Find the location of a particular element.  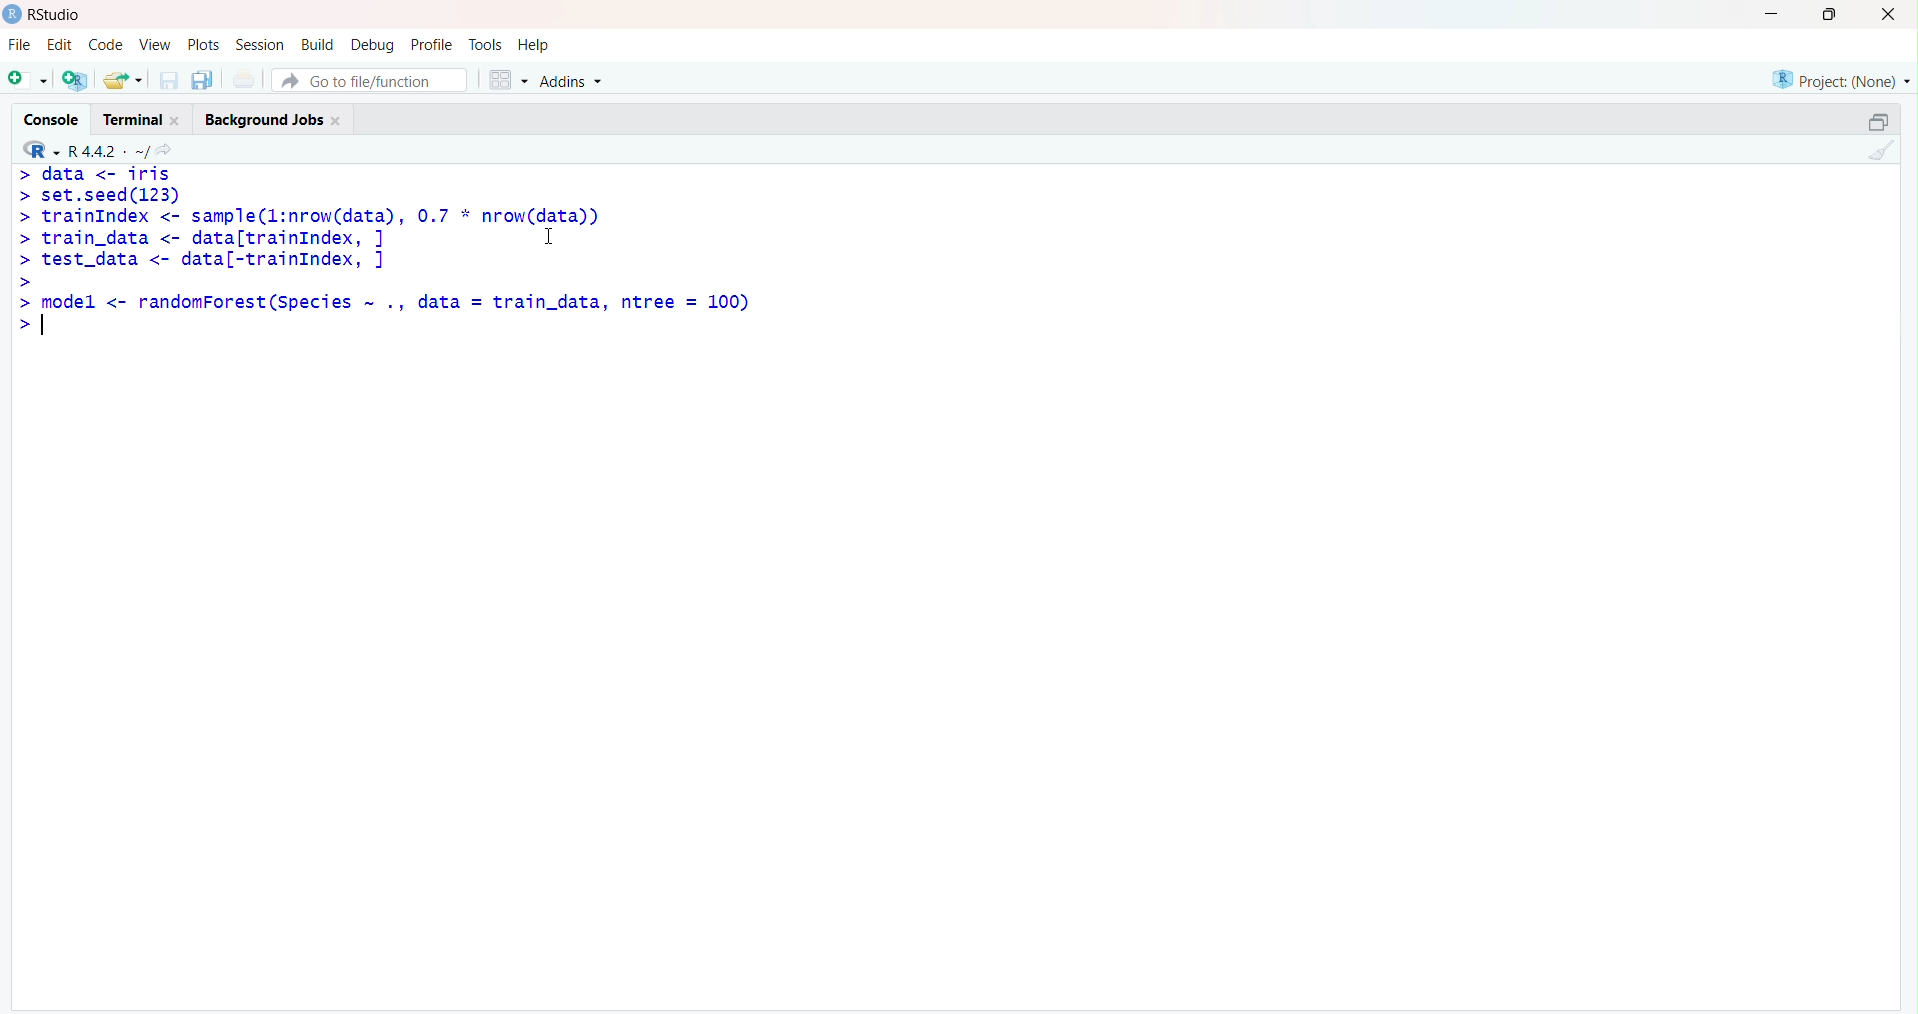

Maximize/ Restore is located at coordinates (1875, 120).